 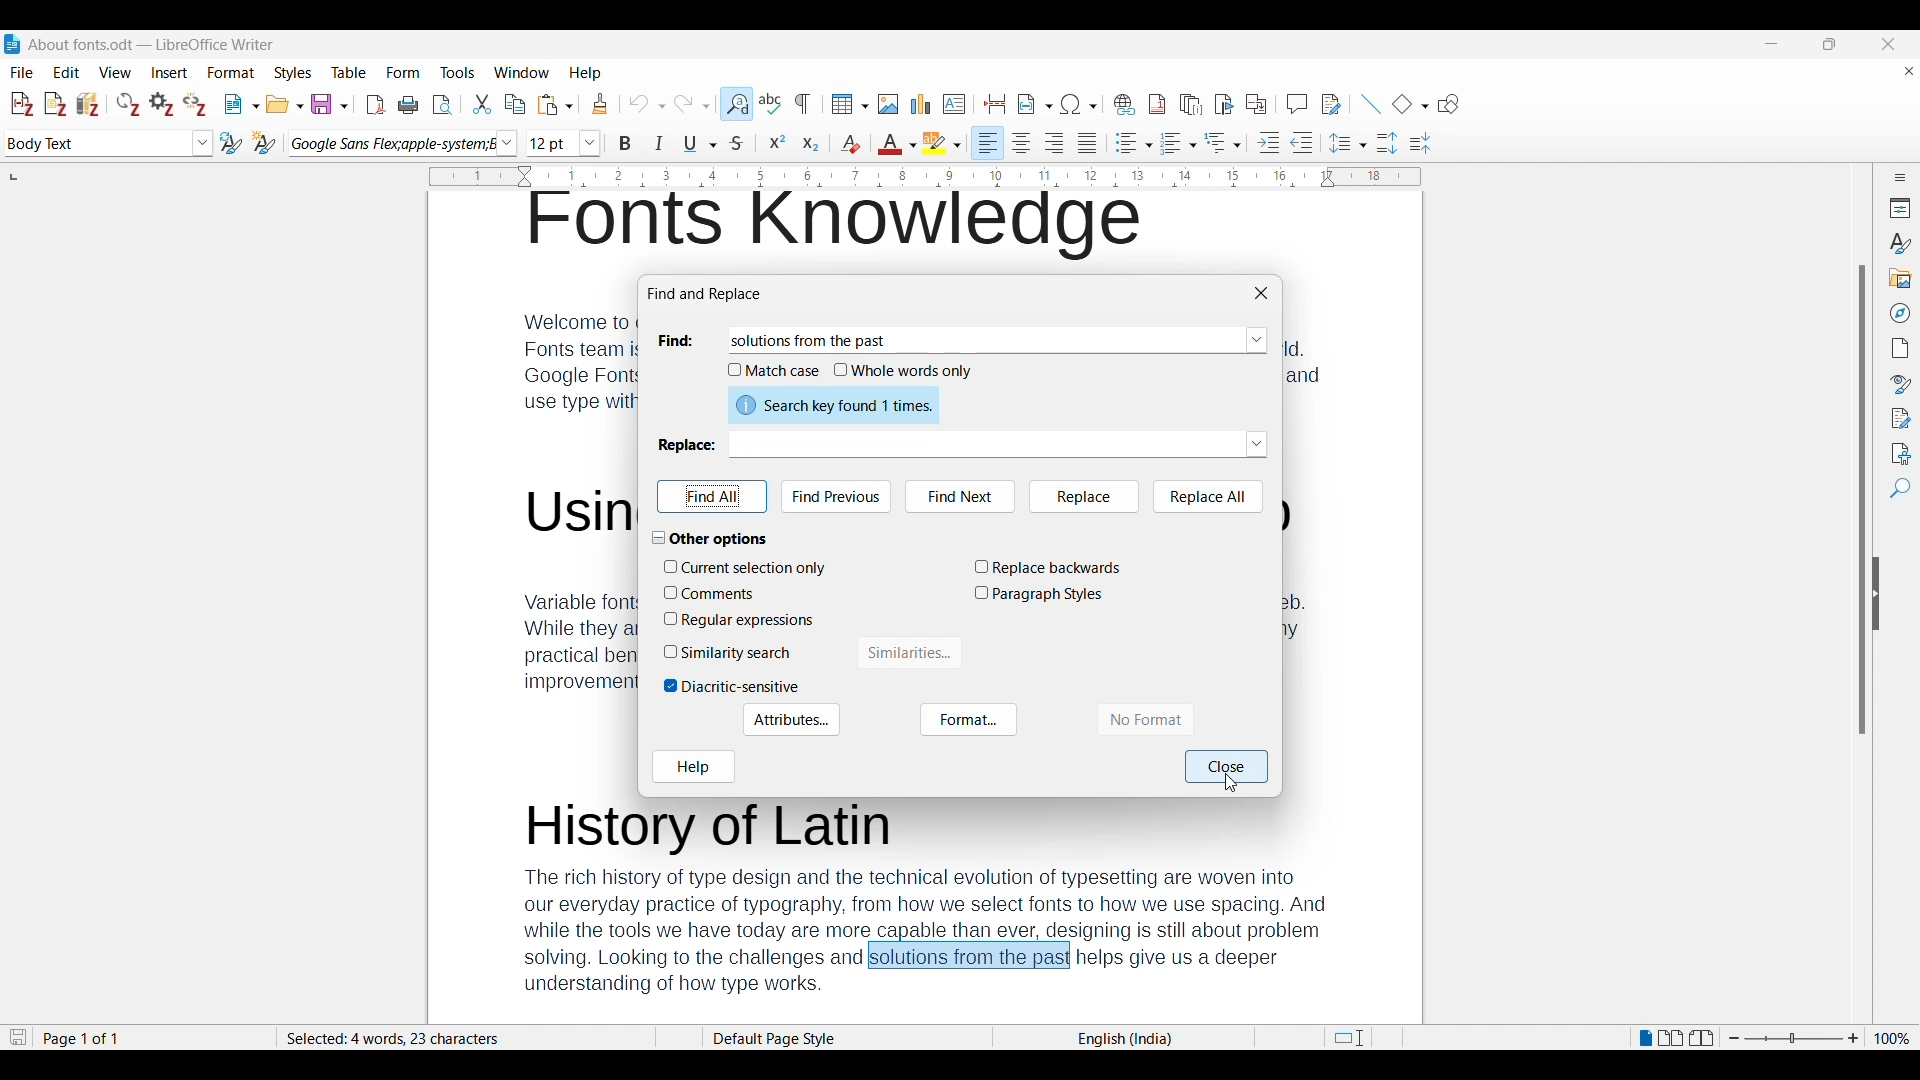 What do you see at coordinates (1269, 142) in the screenshot?
I see `Increase indent` at bounding box center [1269, 142].